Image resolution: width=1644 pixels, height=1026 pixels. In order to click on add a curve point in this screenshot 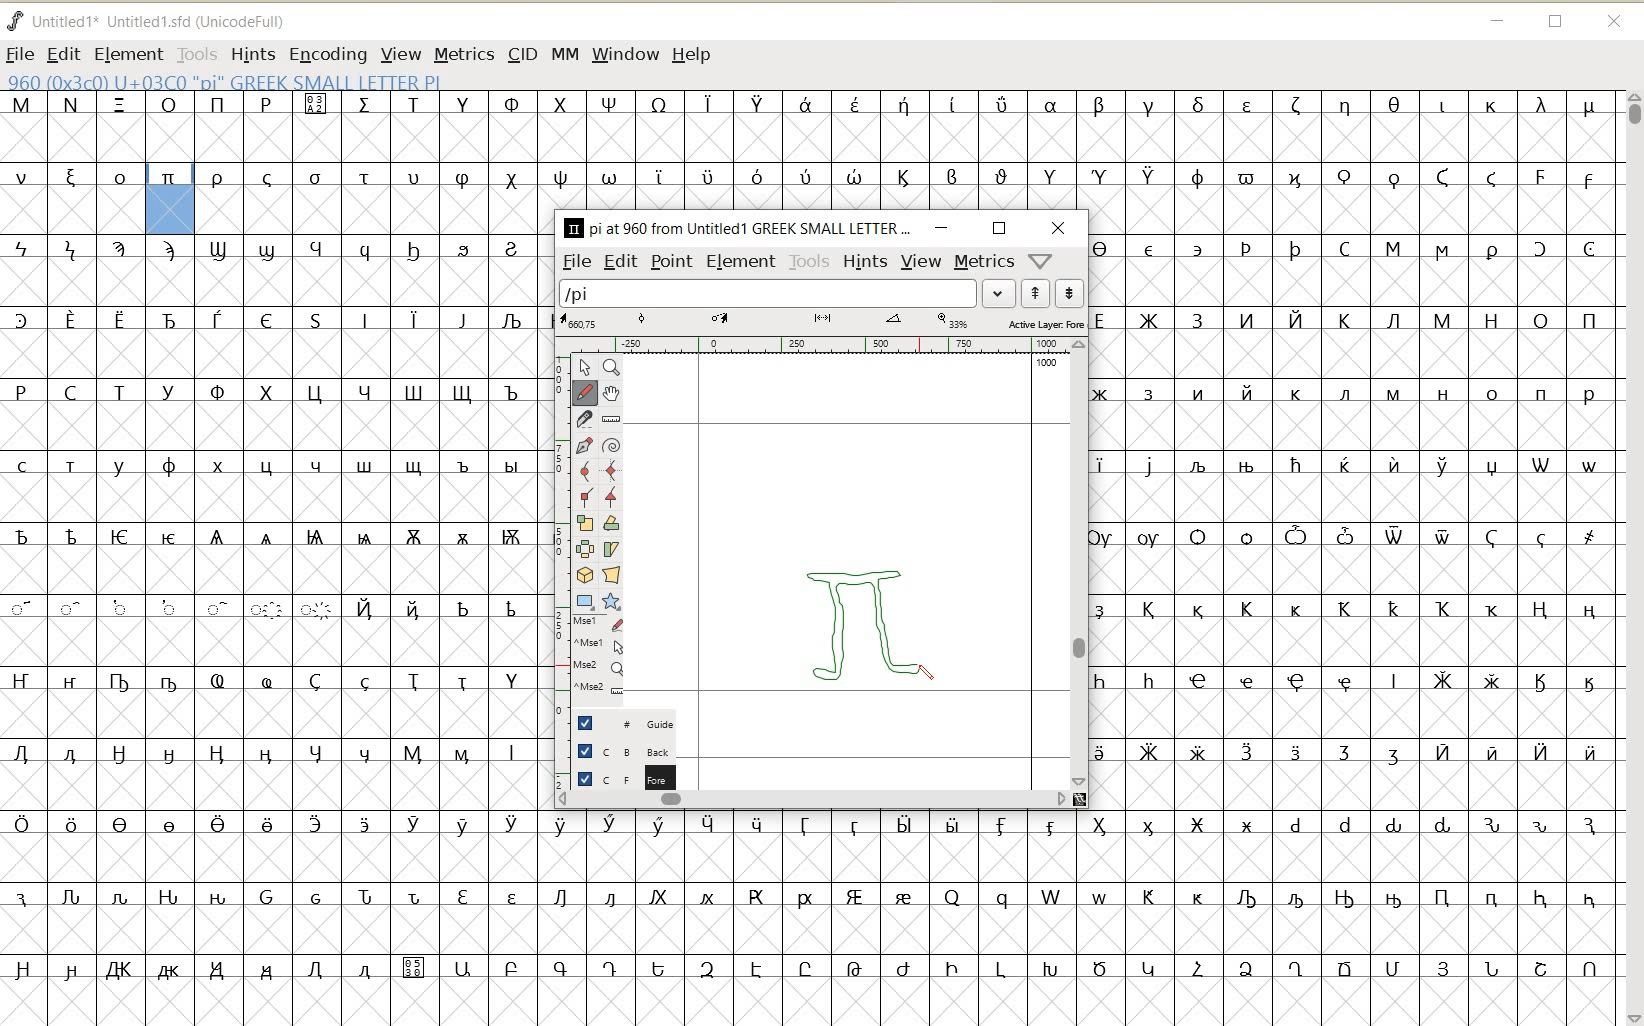, I will do `click(584, 469)`.